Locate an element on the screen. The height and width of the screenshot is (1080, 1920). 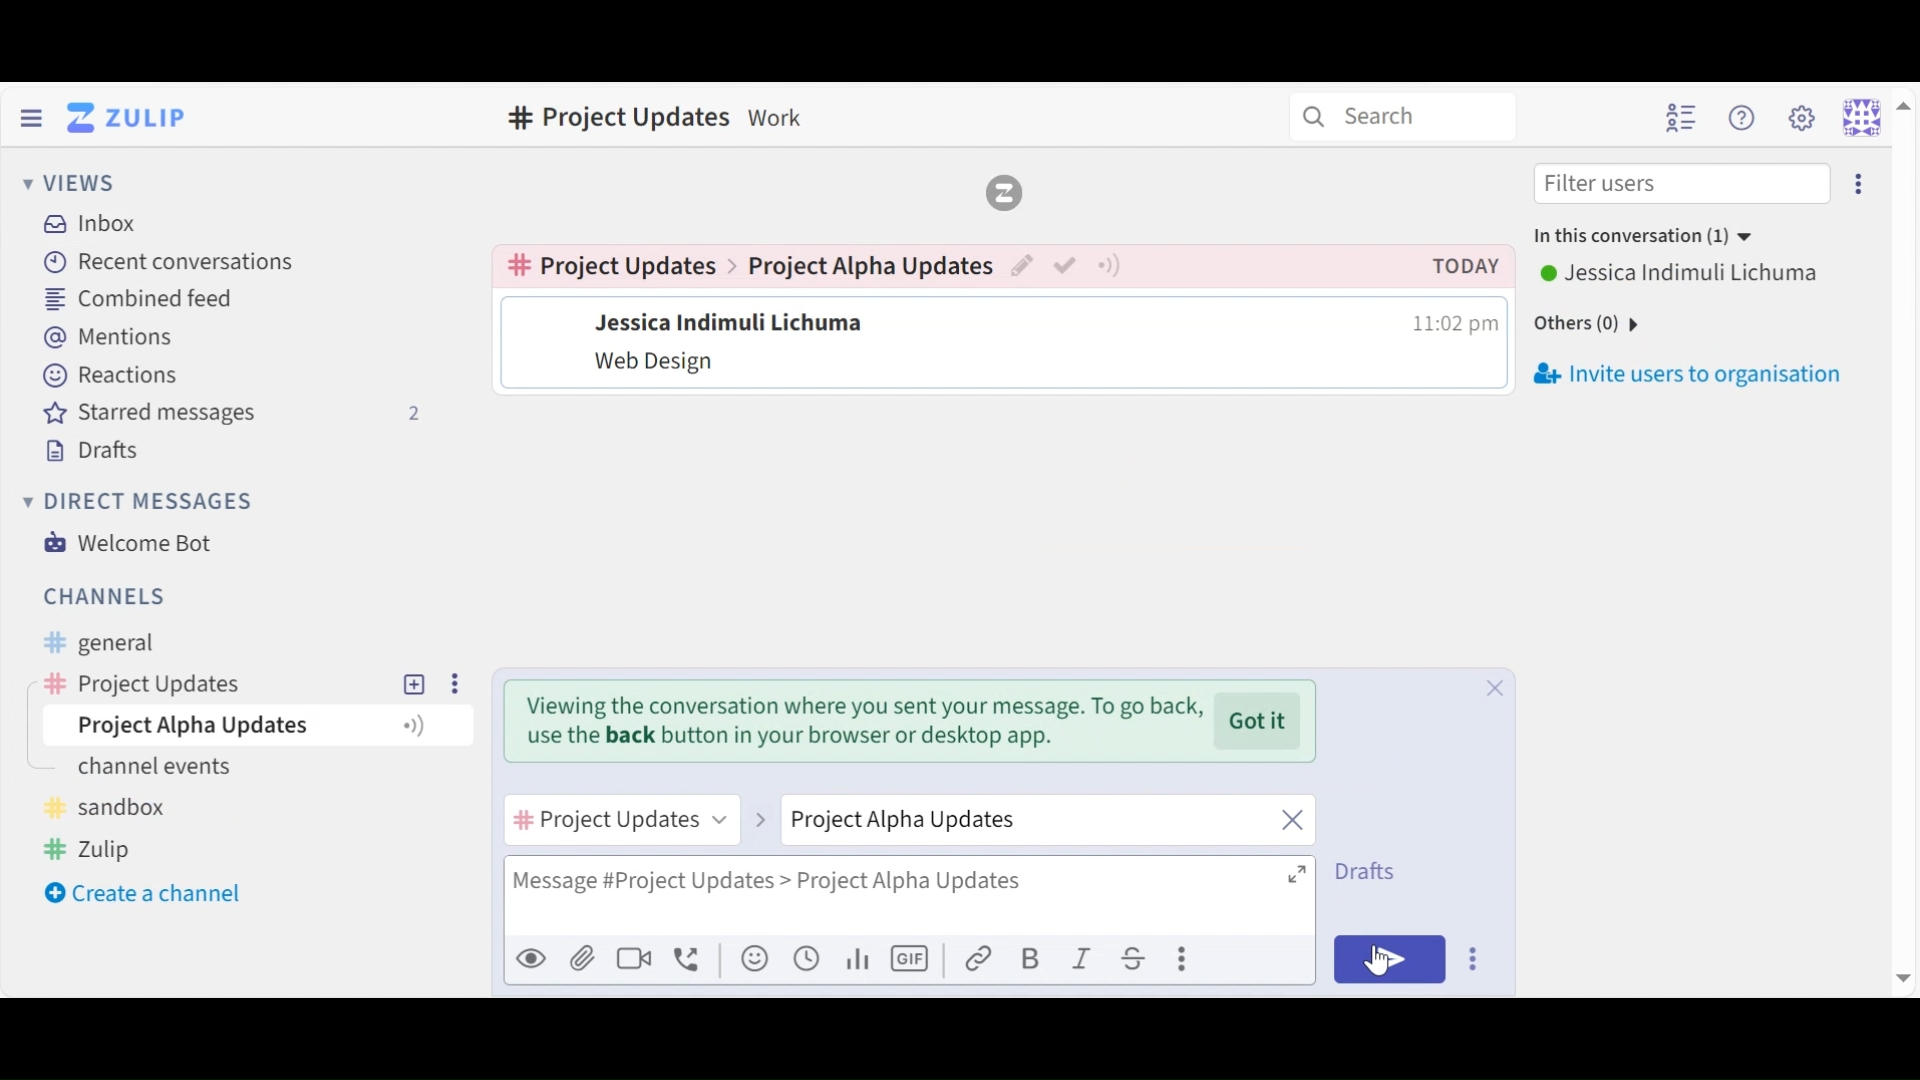
Search is located at coordinates (1402, 114).